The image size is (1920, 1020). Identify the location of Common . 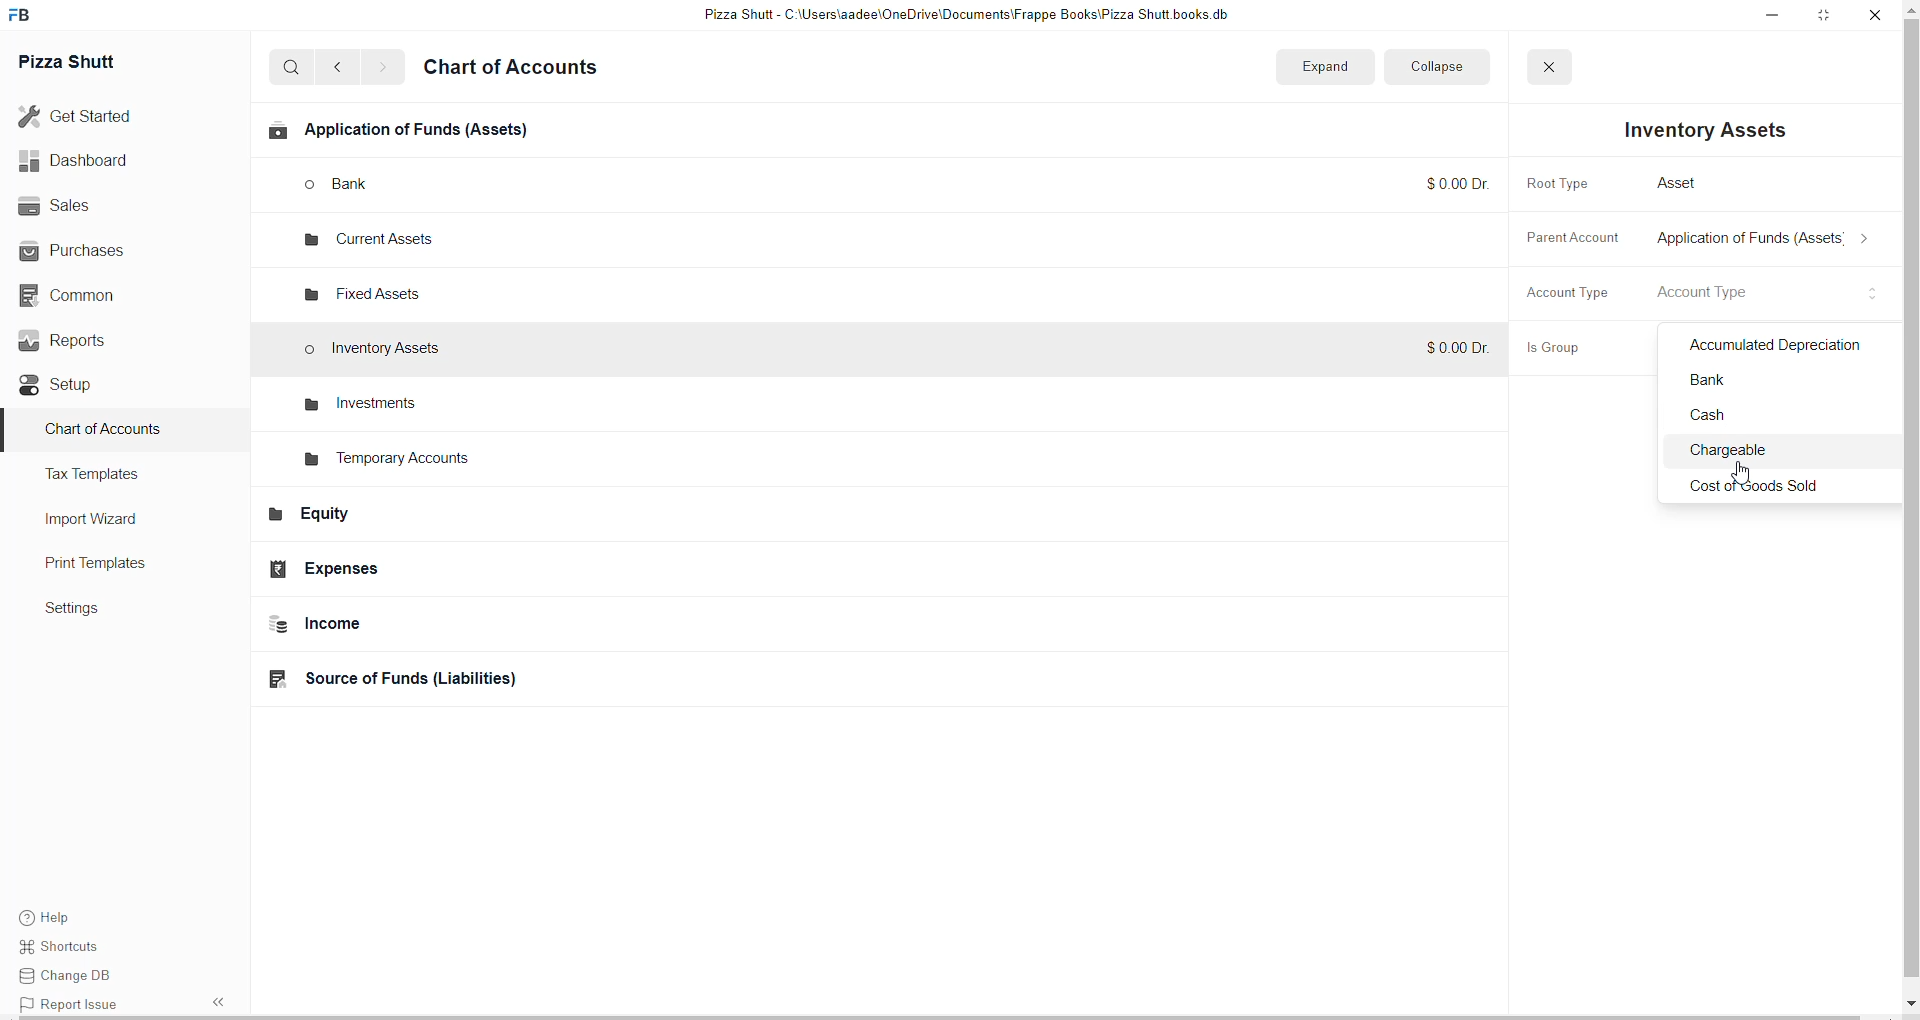
(85, 295).